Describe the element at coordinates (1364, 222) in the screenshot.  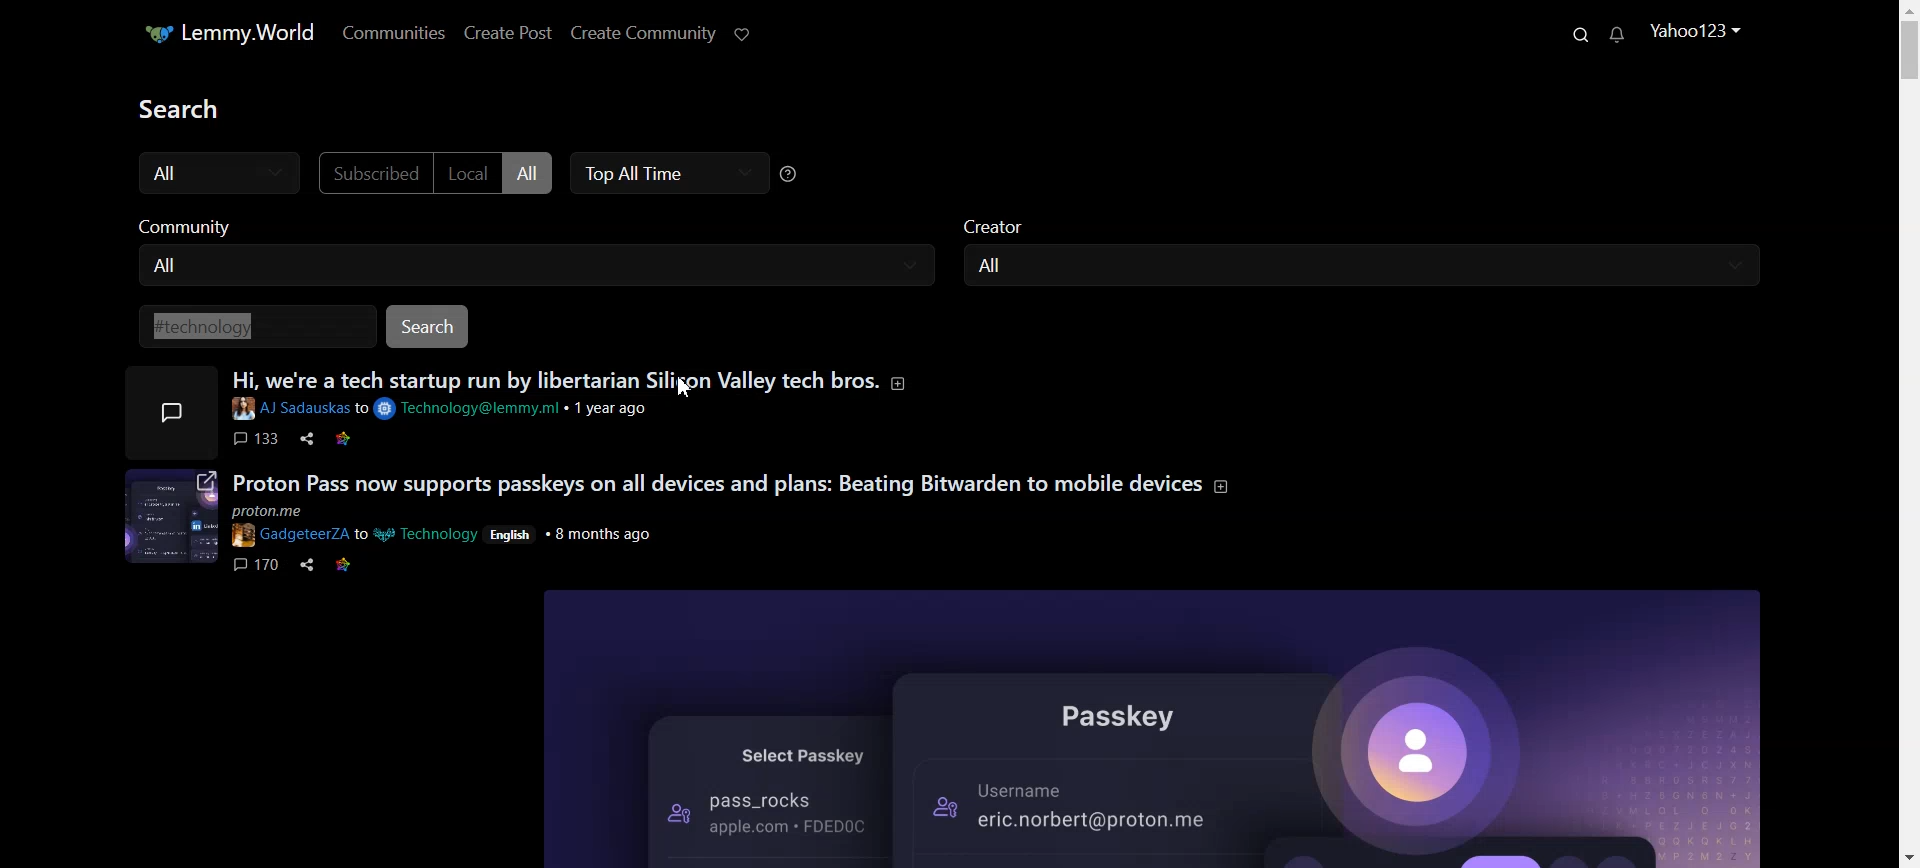
I see `Creator` at that location.